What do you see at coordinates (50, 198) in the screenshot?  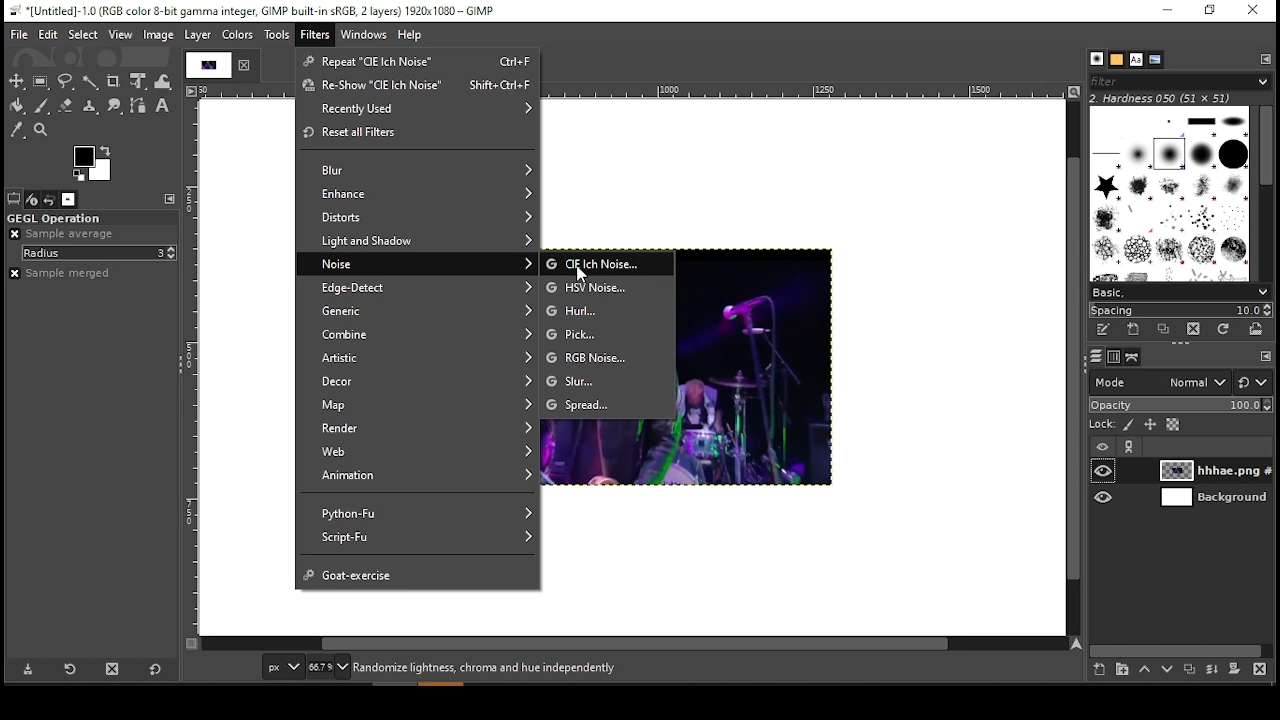 I see `undo history` at bounding box center [50, 198].